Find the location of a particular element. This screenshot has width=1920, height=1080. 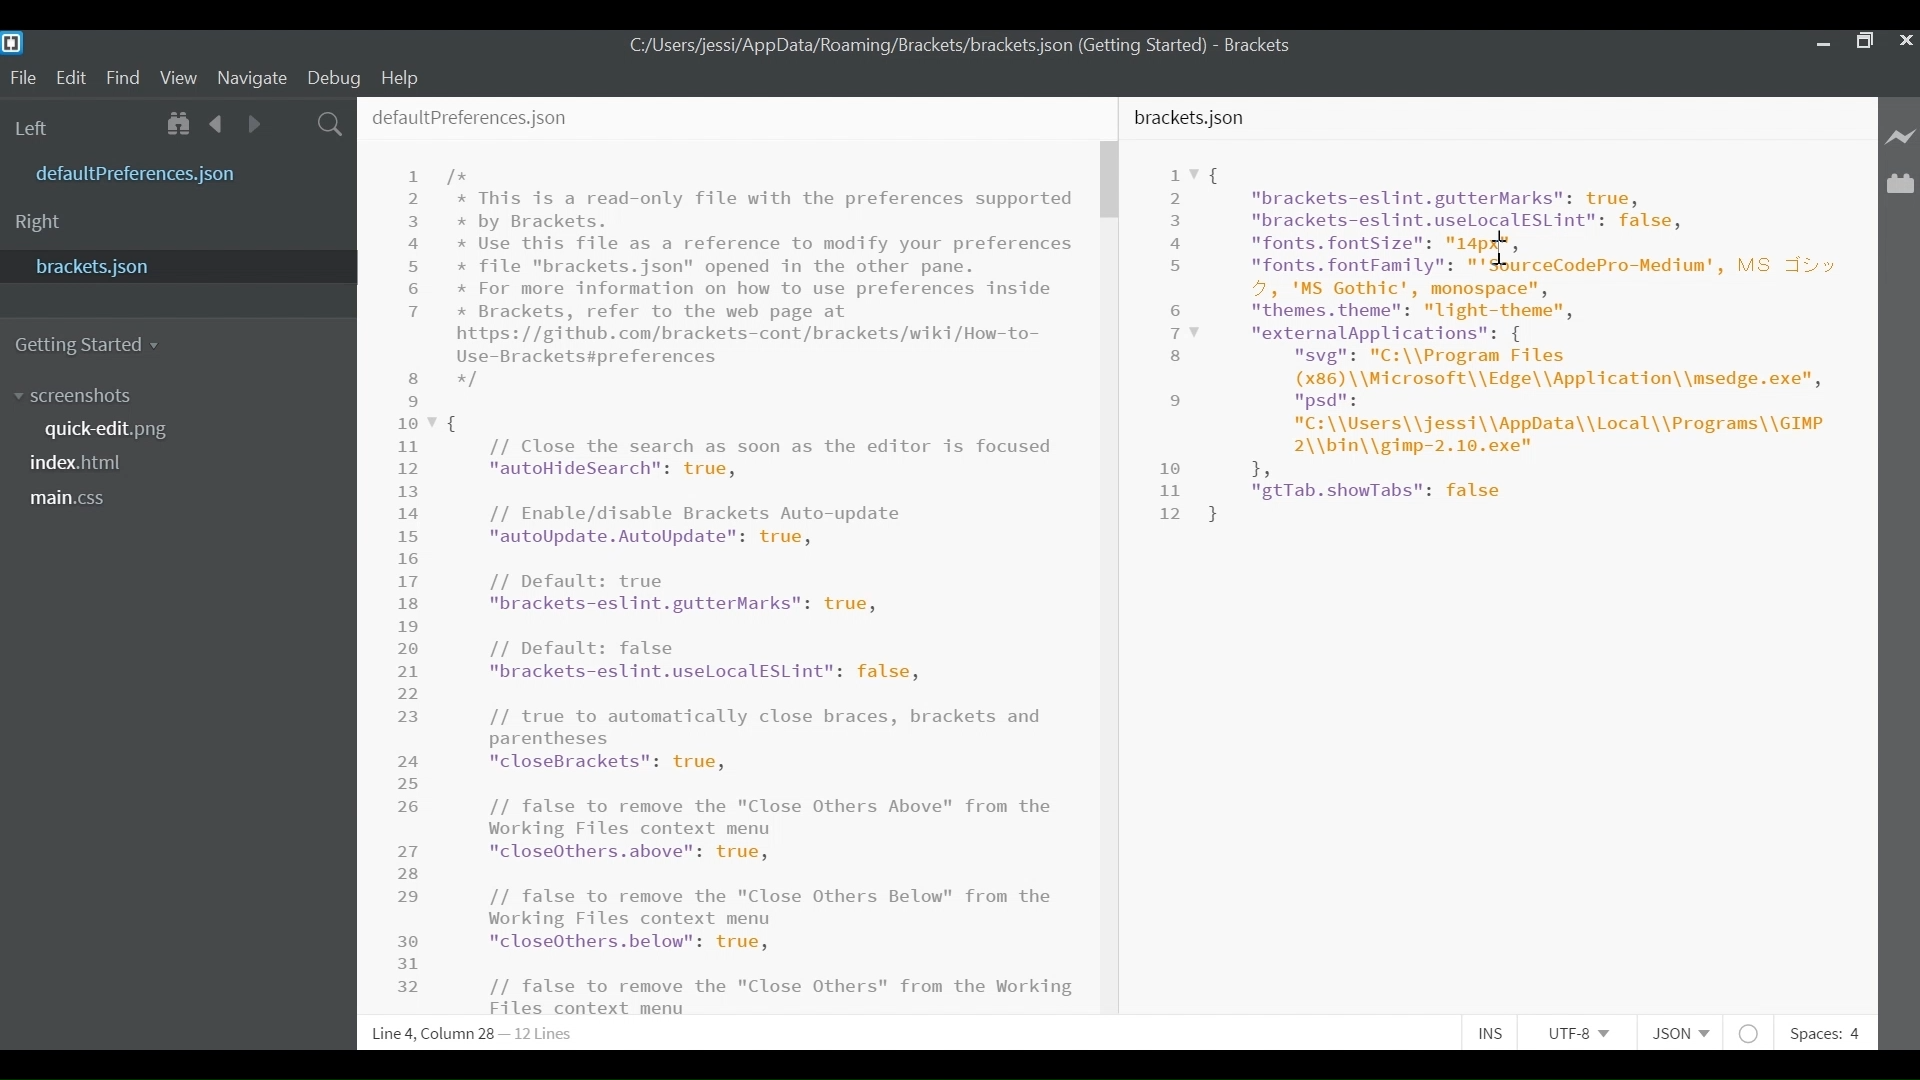

bracket.json File is located at coordinates (174, 265).